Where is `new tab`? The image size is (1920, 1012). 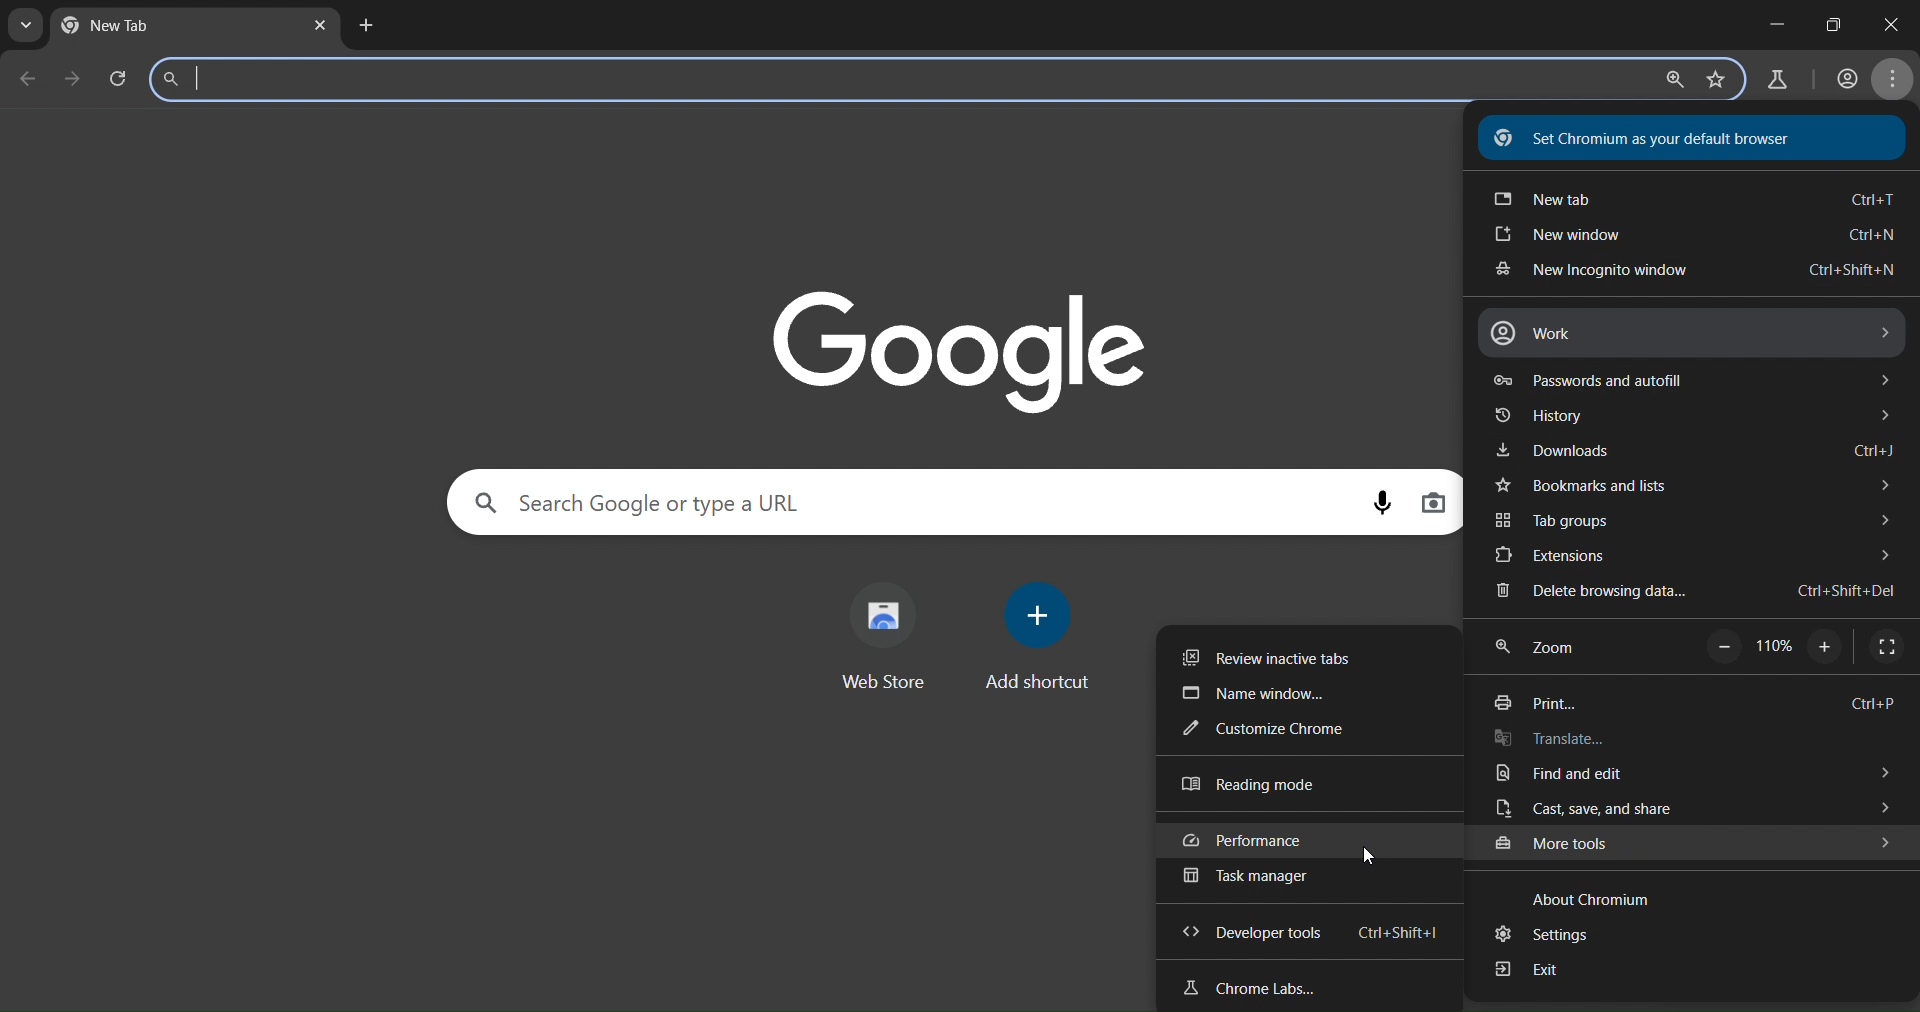 new tab is located at coordinates (134, 25).